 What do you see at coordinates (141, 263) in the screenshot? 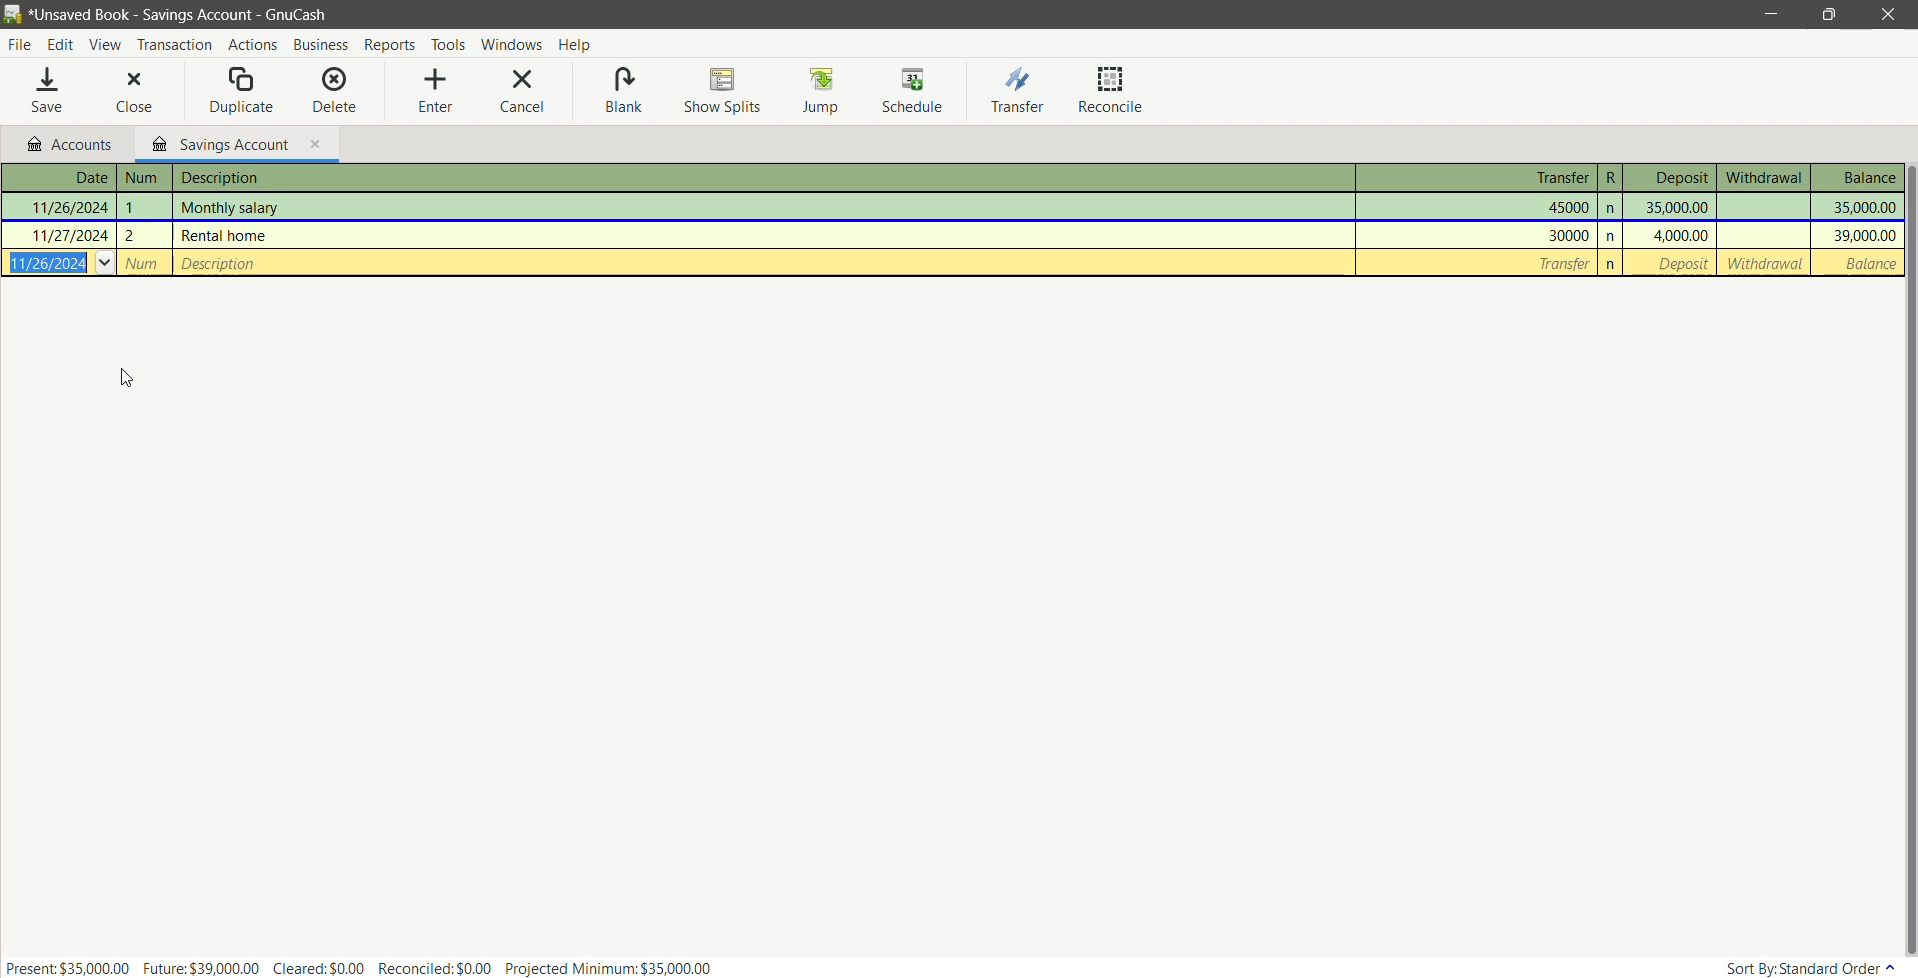
I see `Num` at bounding box center [141, 263].